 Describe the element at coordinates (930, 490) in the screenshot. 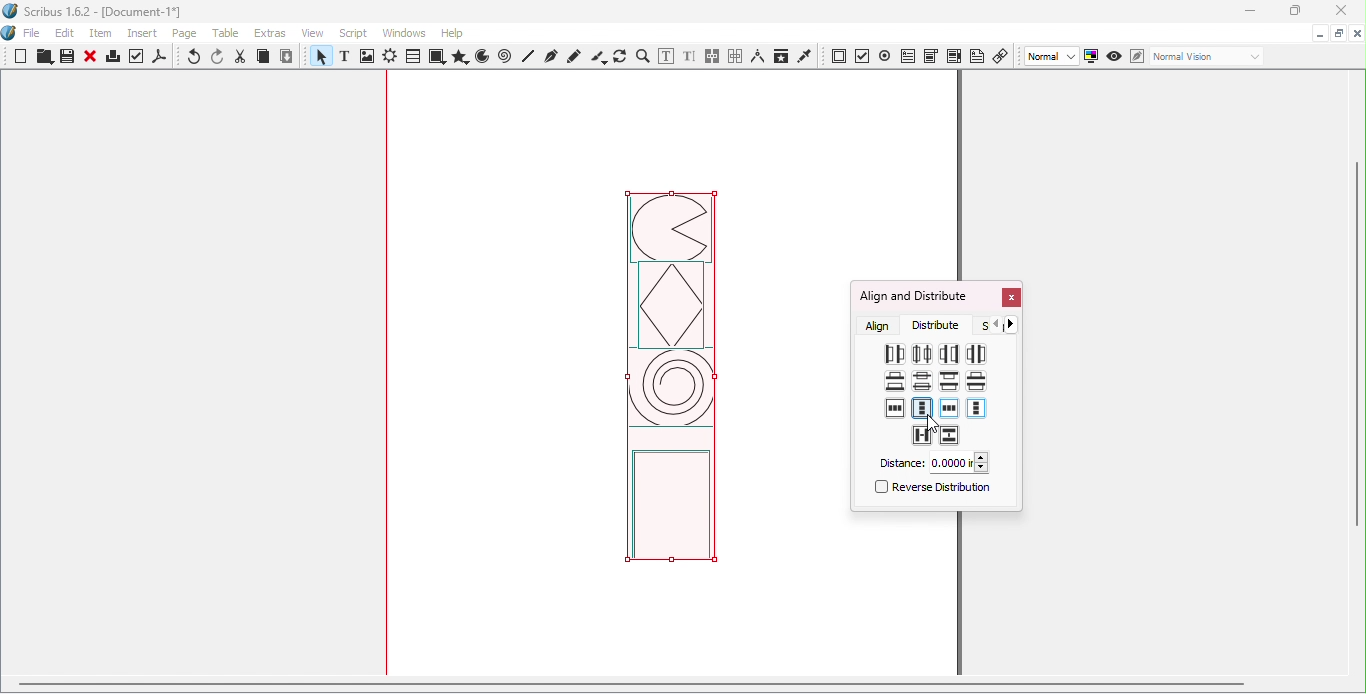

I see `Reverse distribution` at that location.